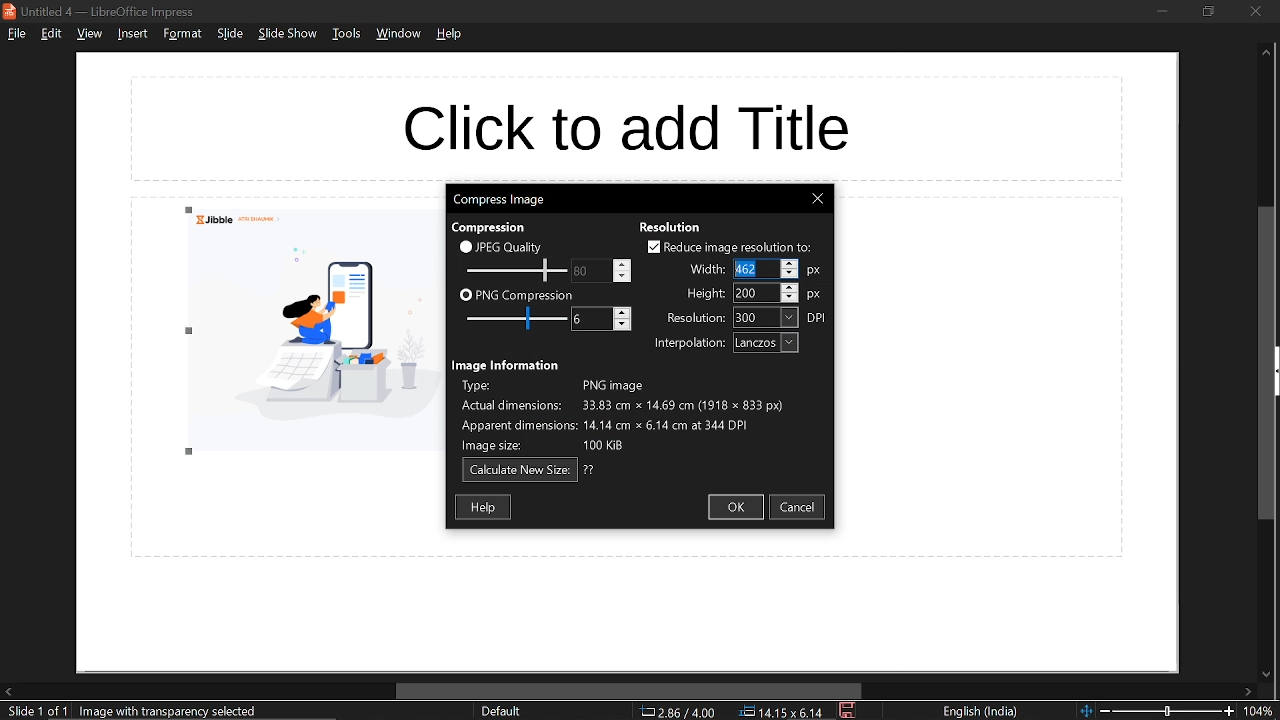  I want to click on current zoom, so click(1262, 712).